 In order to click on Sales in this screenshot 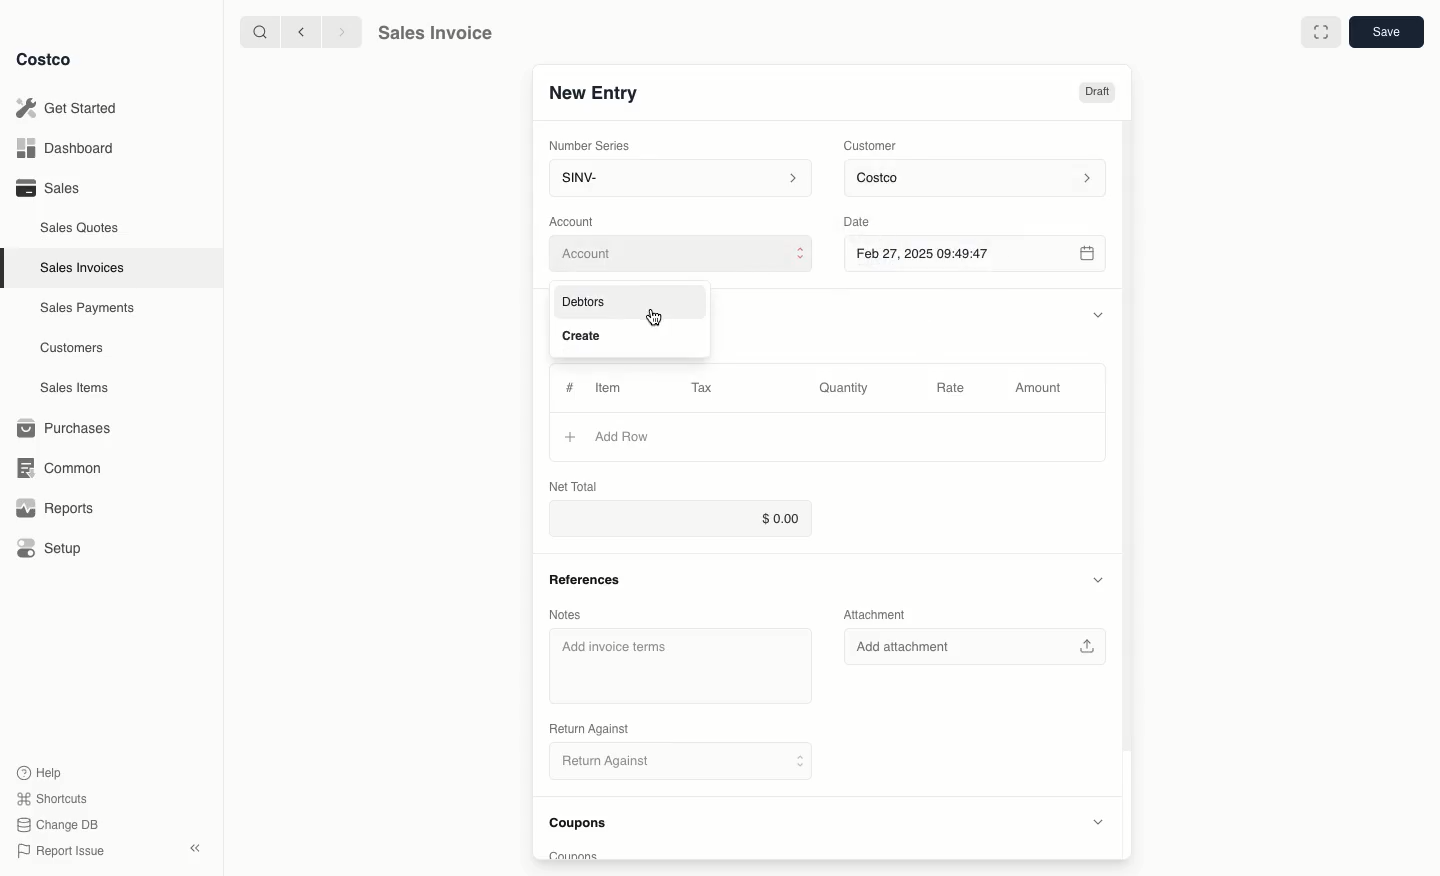, I will do `click(46, 187)`.